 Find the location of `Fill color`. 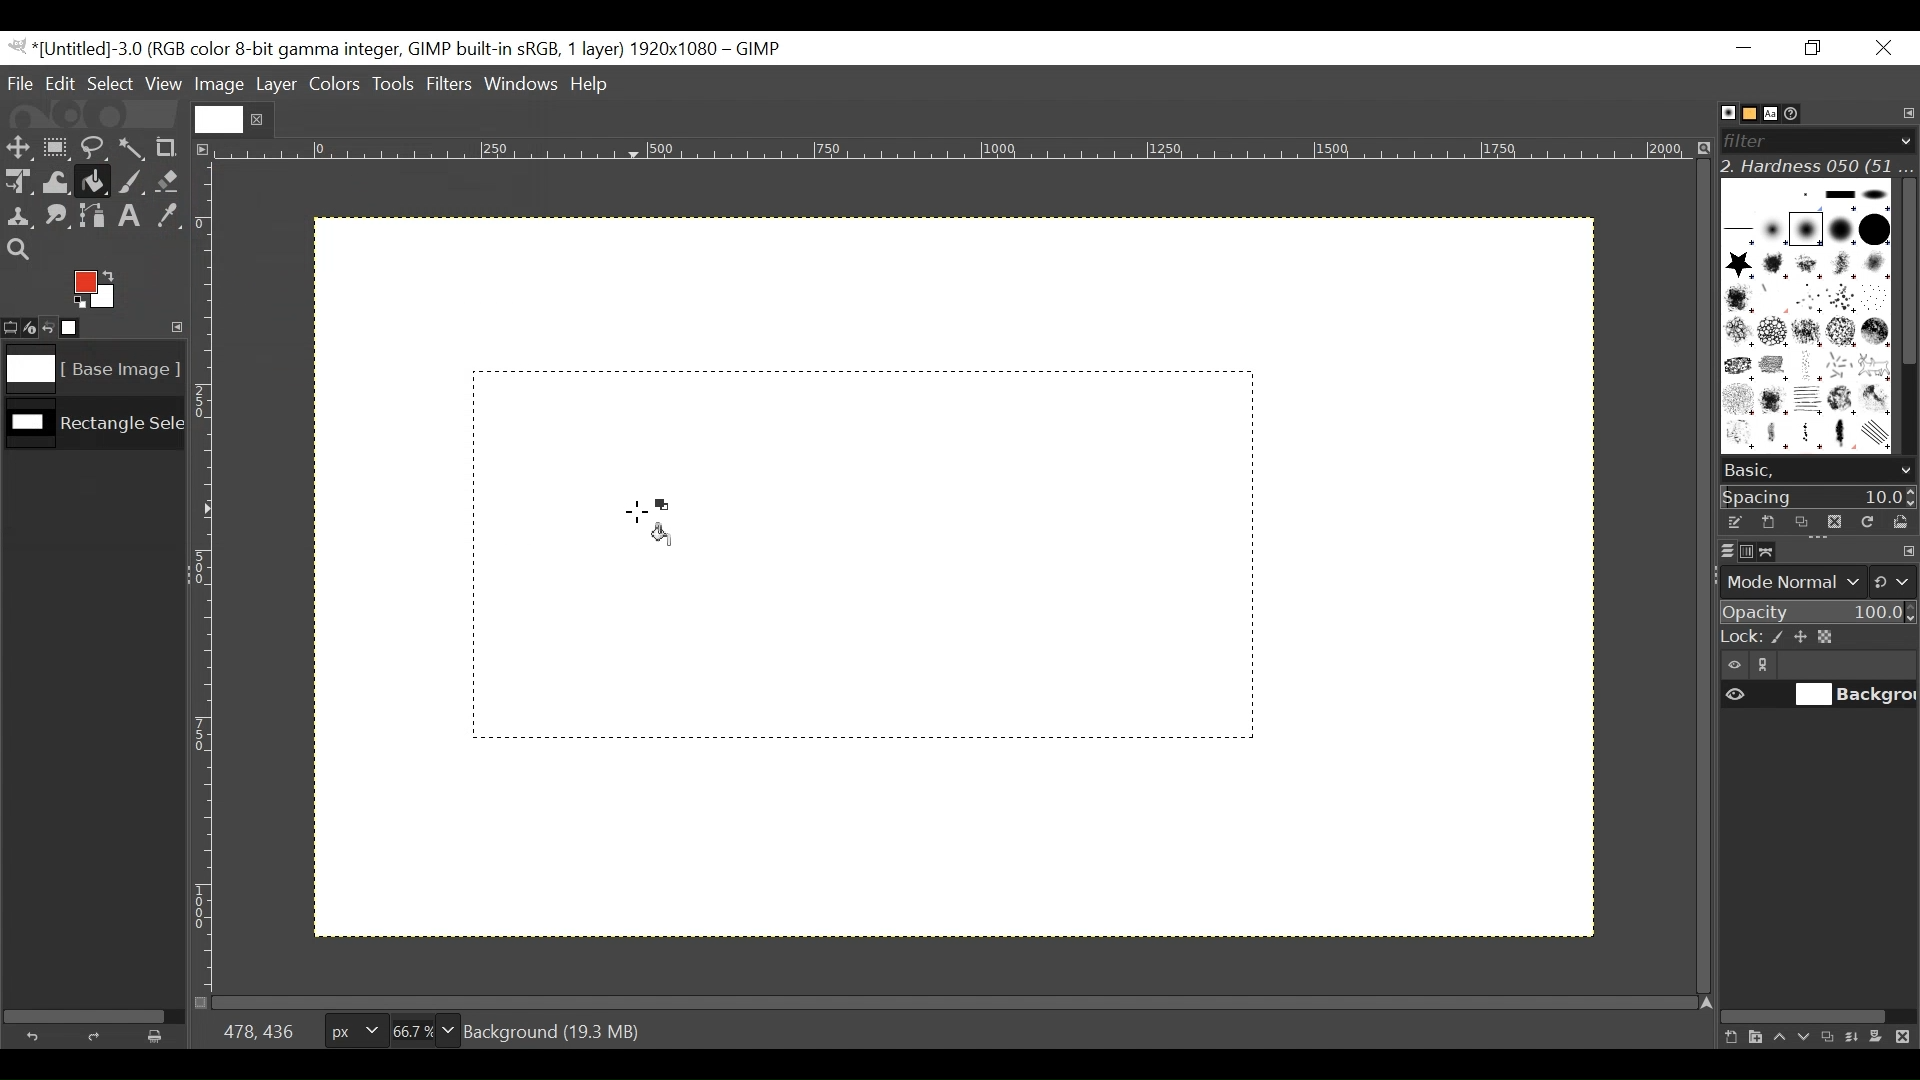

Fill color is located at coordinates (662, 536).